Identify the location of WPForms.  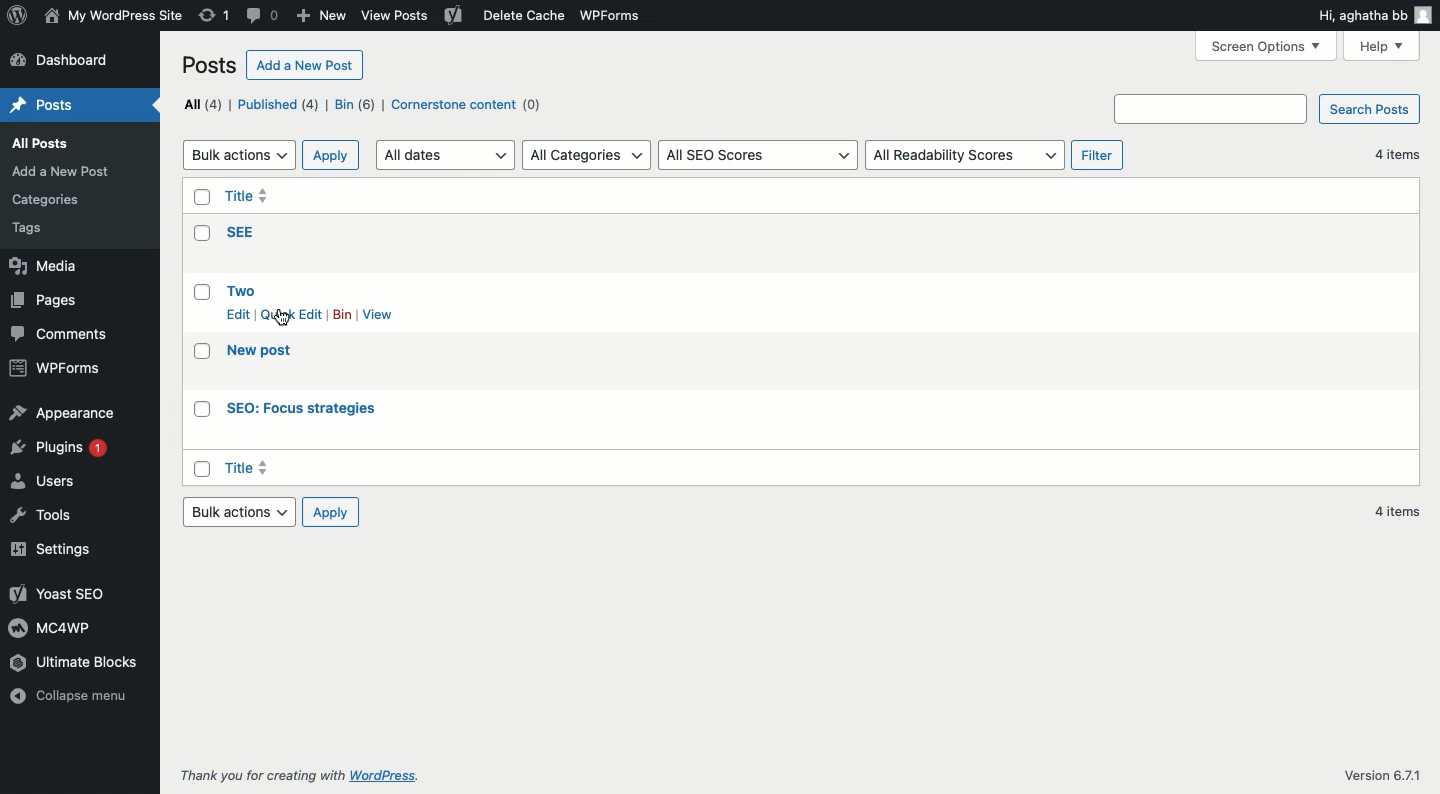
(56, 367).